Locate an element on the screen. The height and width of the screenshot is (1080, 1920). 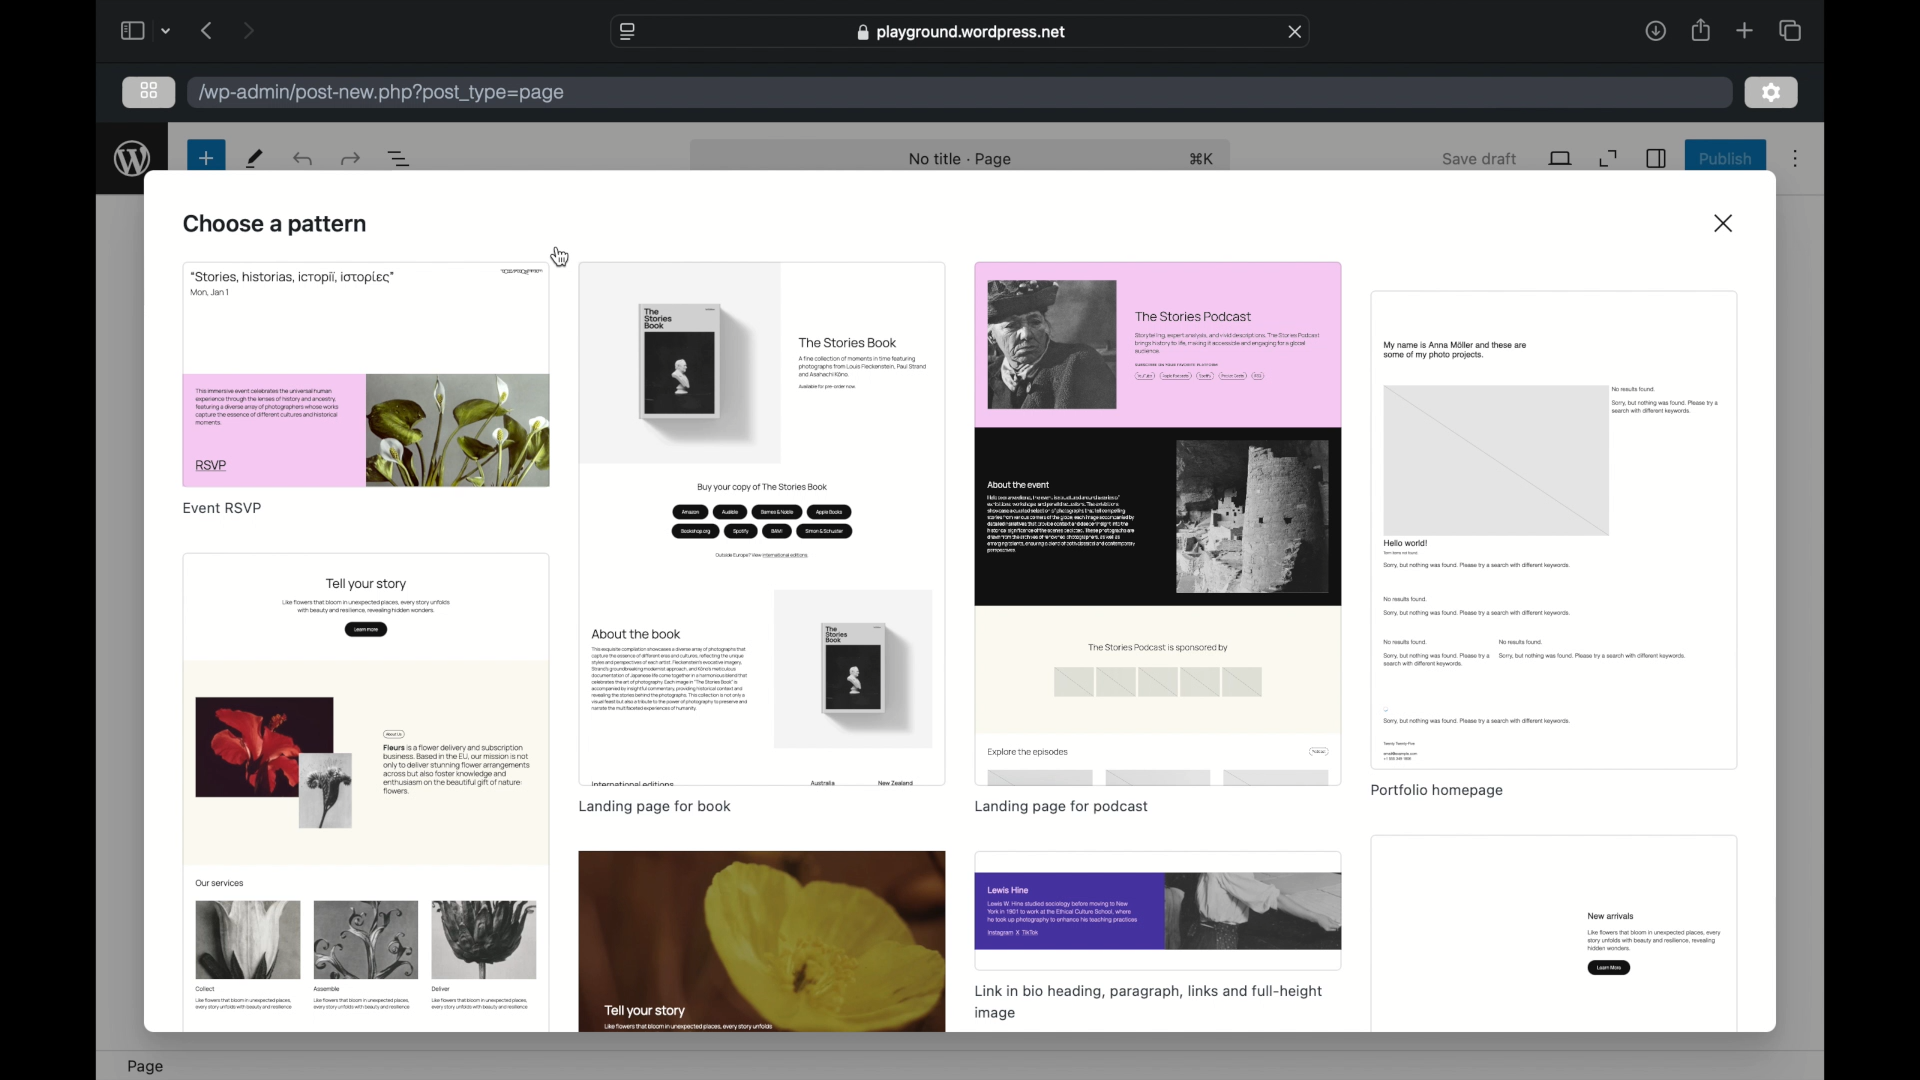
template name is located at coordinates (654, 808).